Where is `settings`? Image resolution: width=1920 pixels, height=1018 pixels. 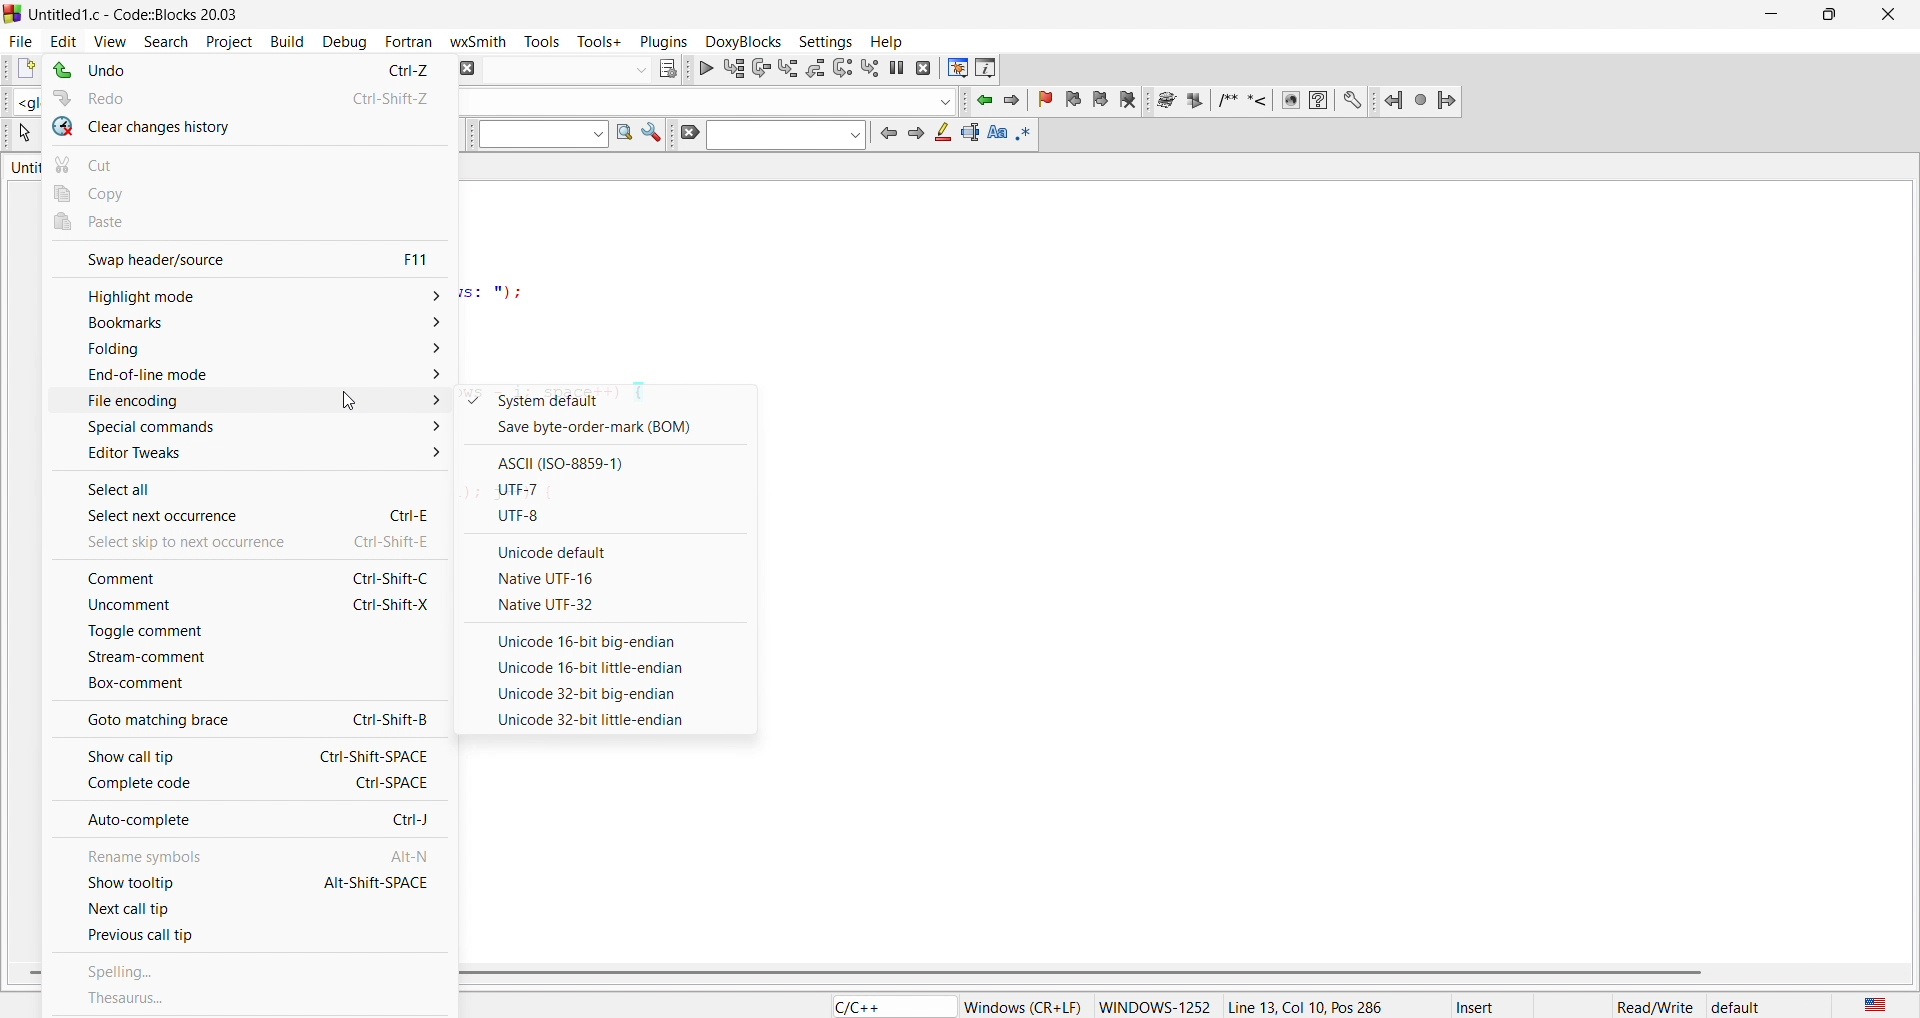
settings is located at coordinates (648, 133).